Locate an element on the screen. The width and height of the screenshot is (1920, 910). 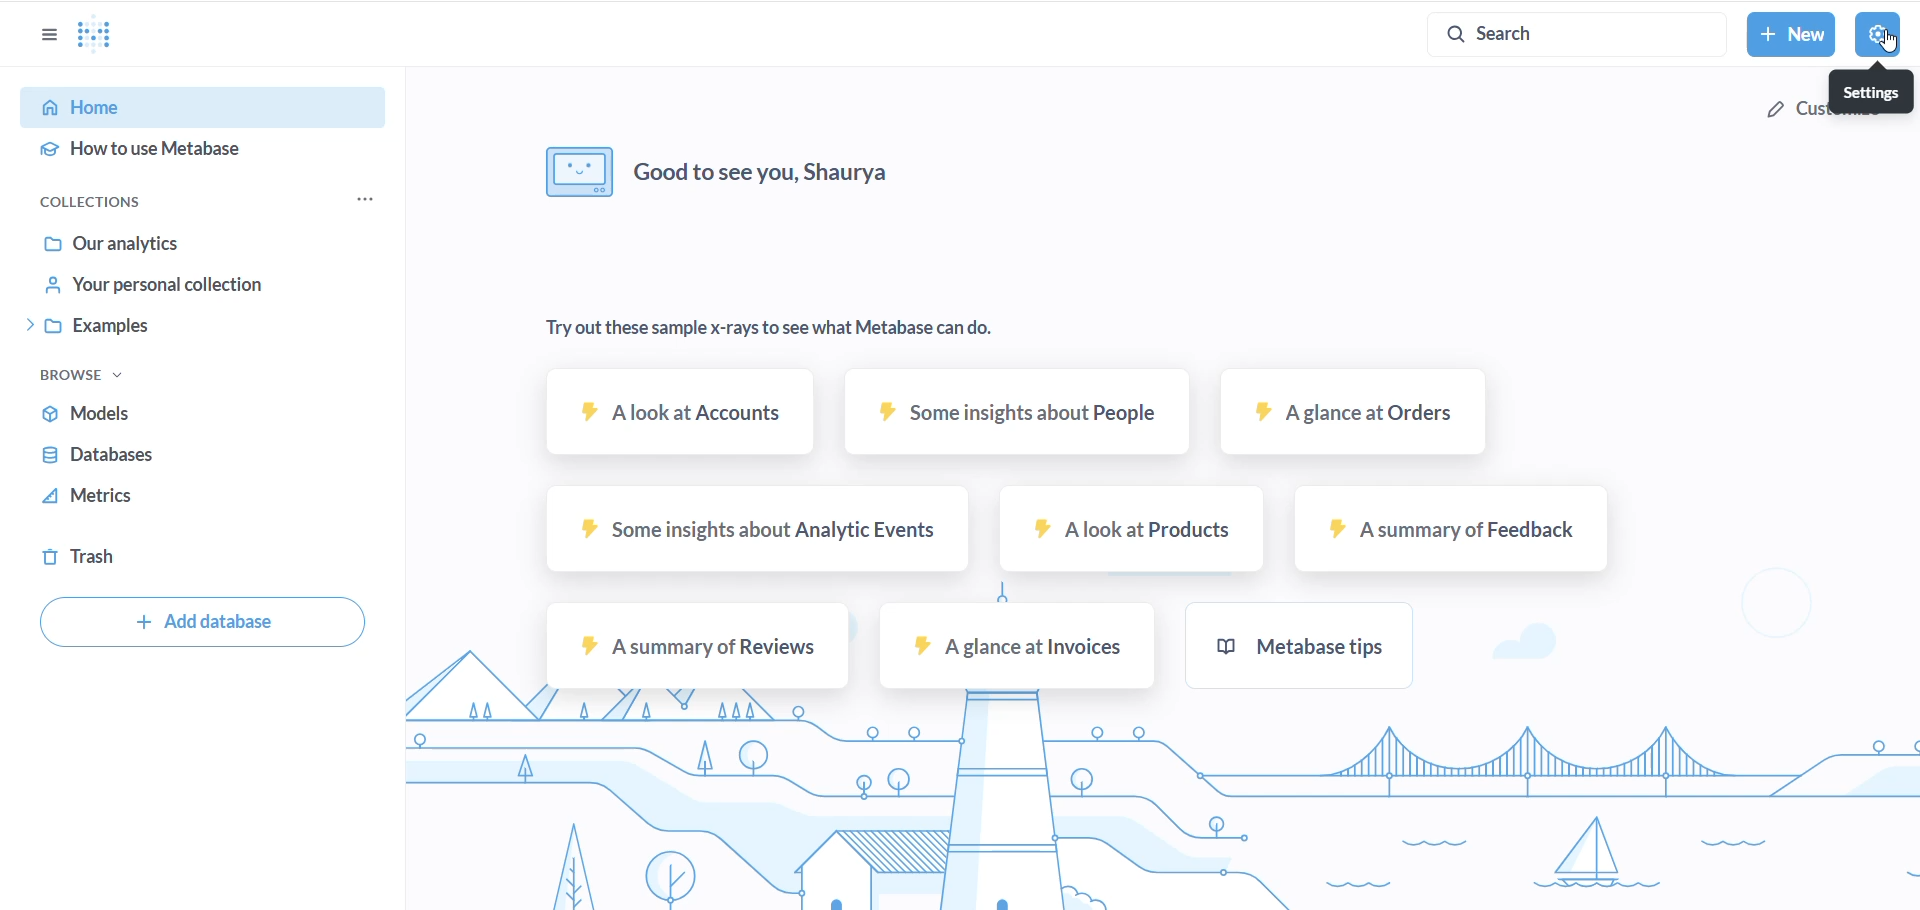
CUSTOMIZE is located at coordinates (1840, 114).